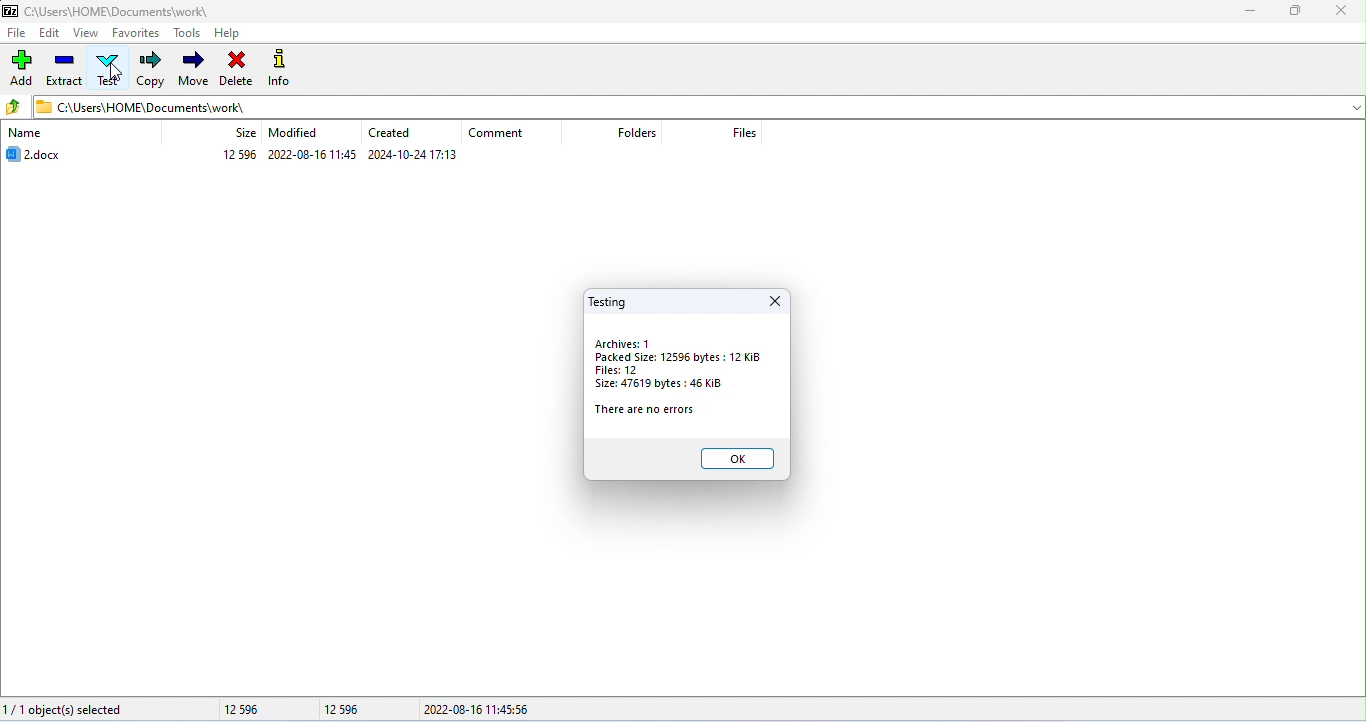 This screenshot has height=722, width=1366. Describe the element at coordinates (622, 344) in the screenshot. I see `archive : 1` at that location.